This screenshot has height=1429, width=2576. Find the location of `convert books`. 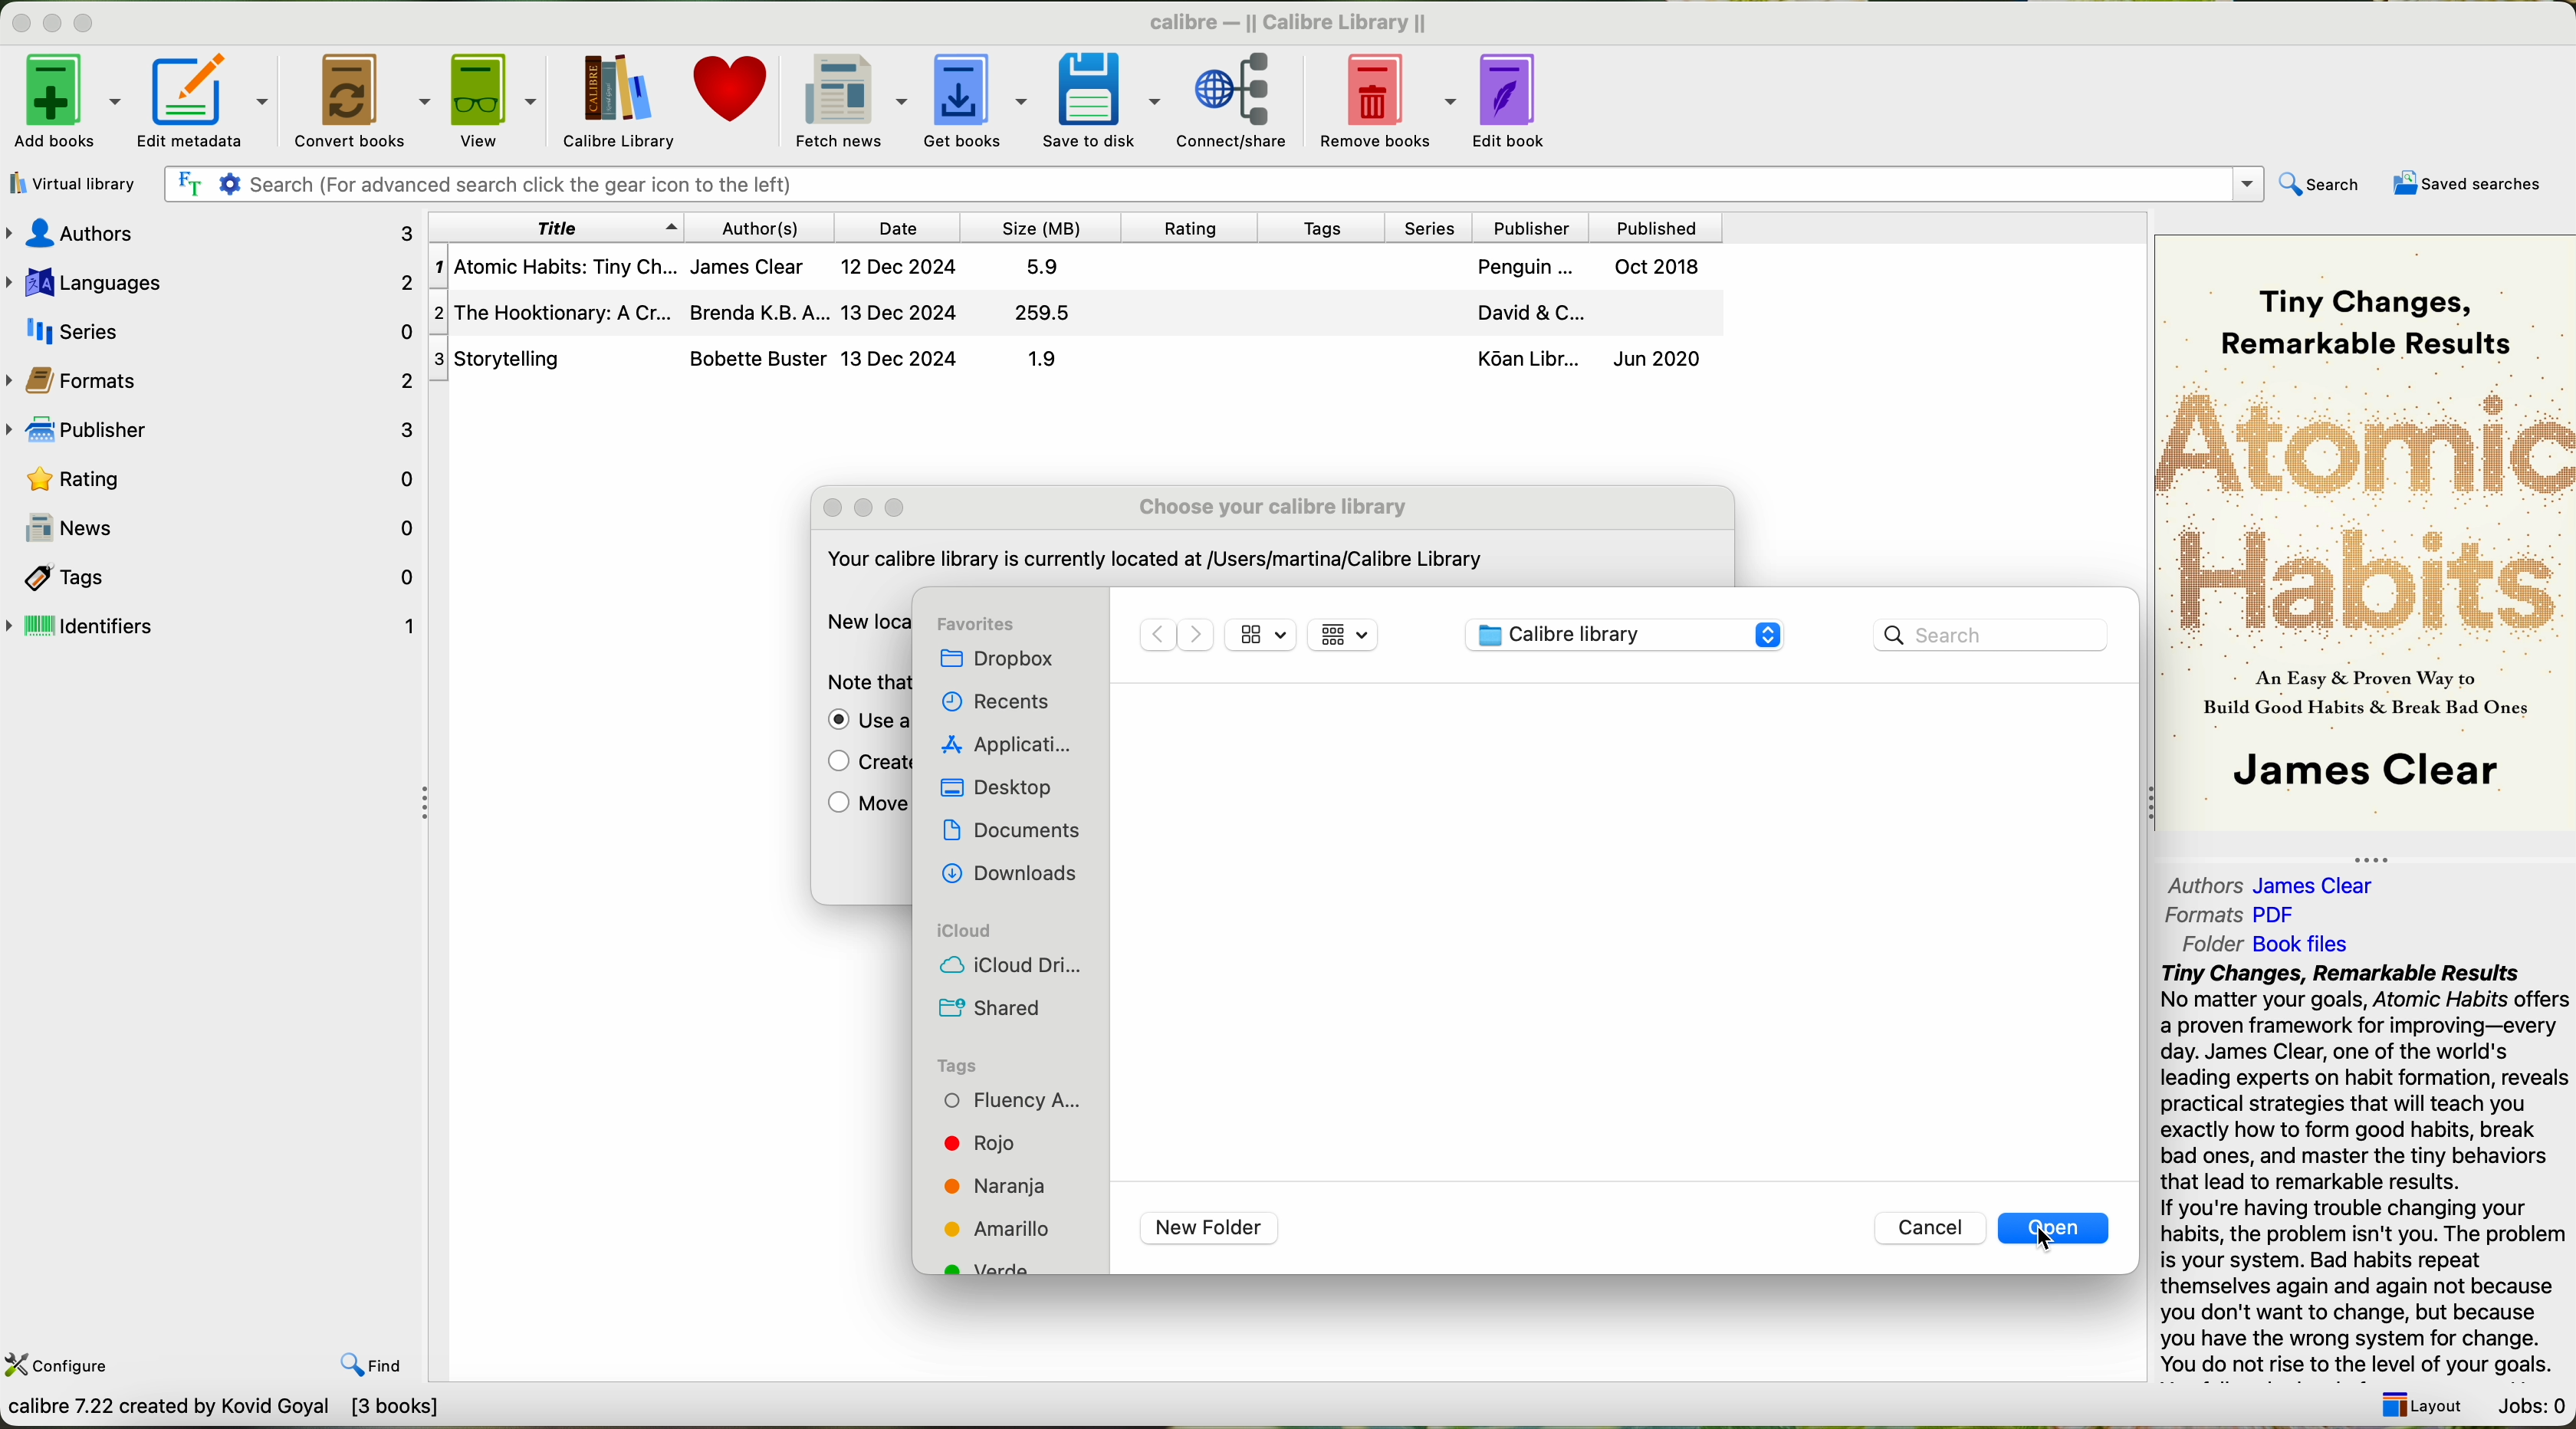

convert books is located at coordinates (358, 98).